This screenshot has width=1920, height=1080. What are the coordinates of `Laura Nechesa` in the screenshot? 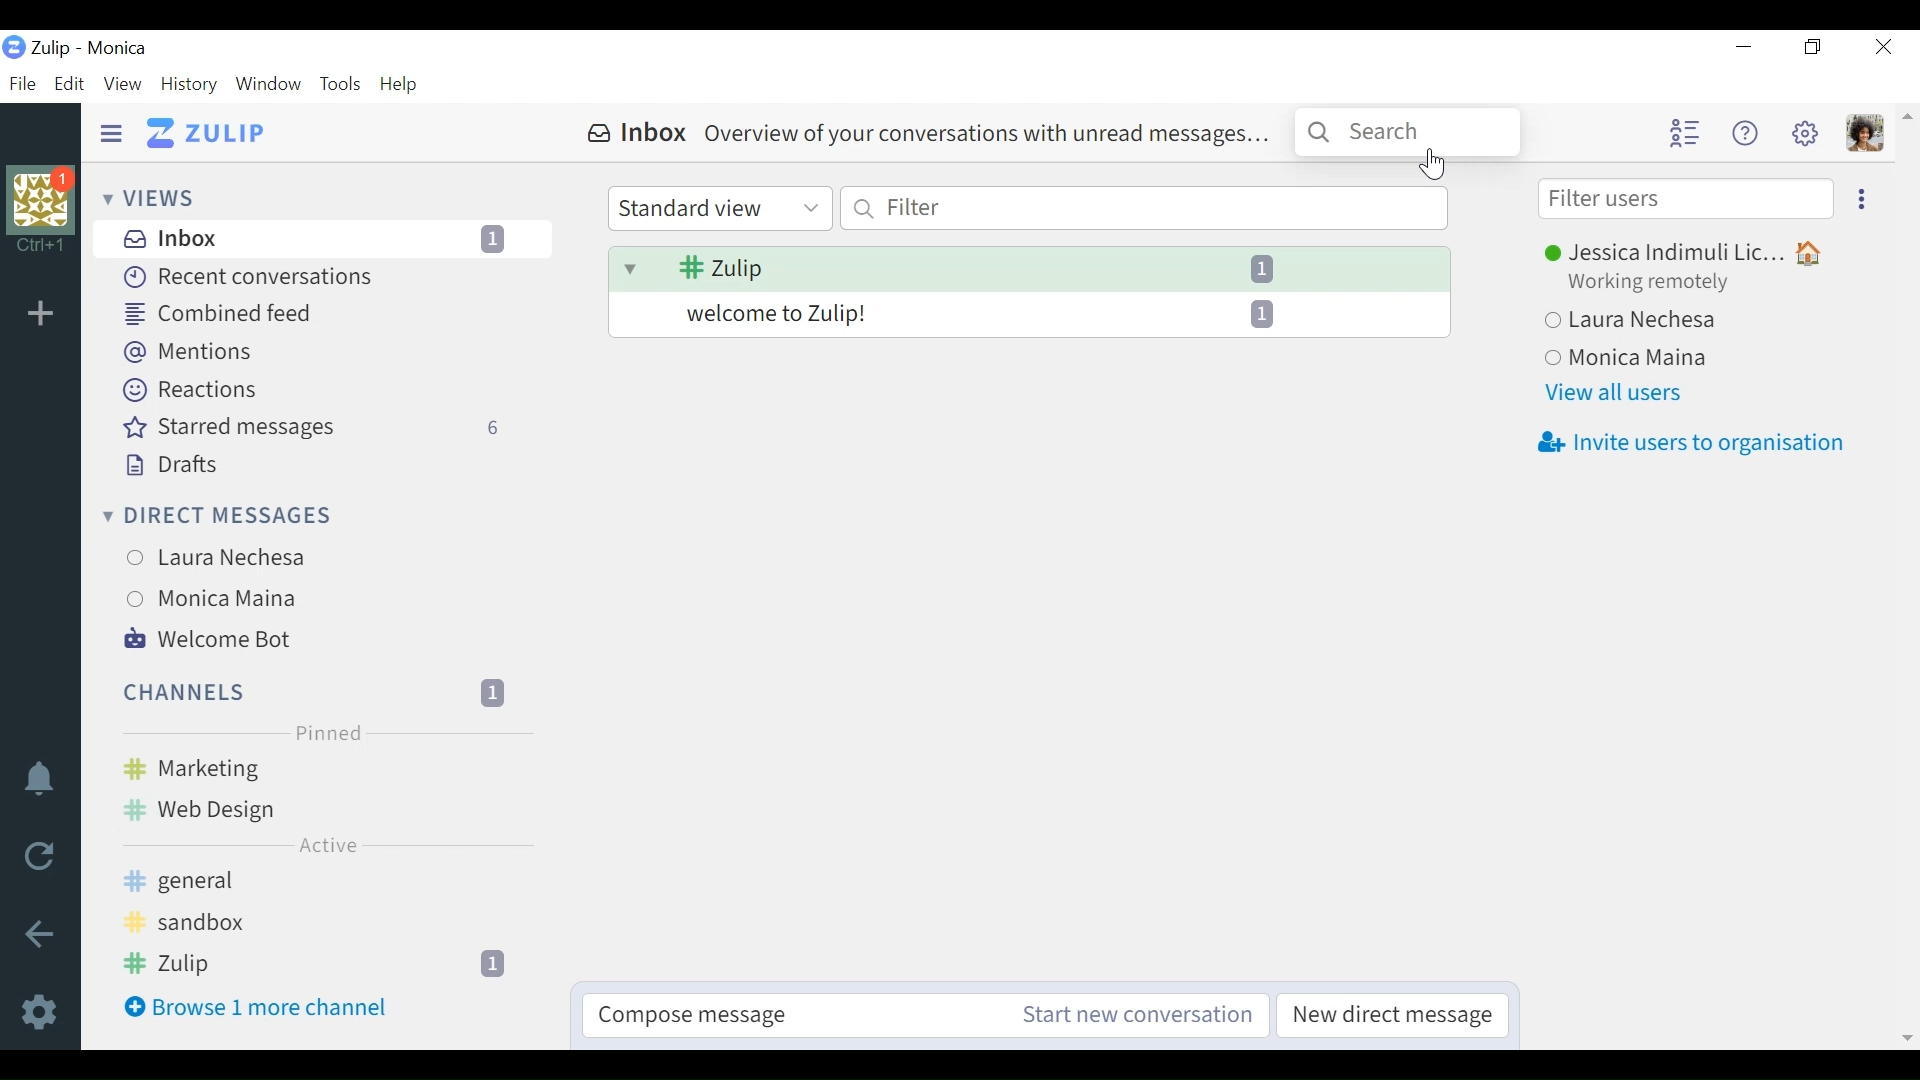 It's located at (1643, 320).